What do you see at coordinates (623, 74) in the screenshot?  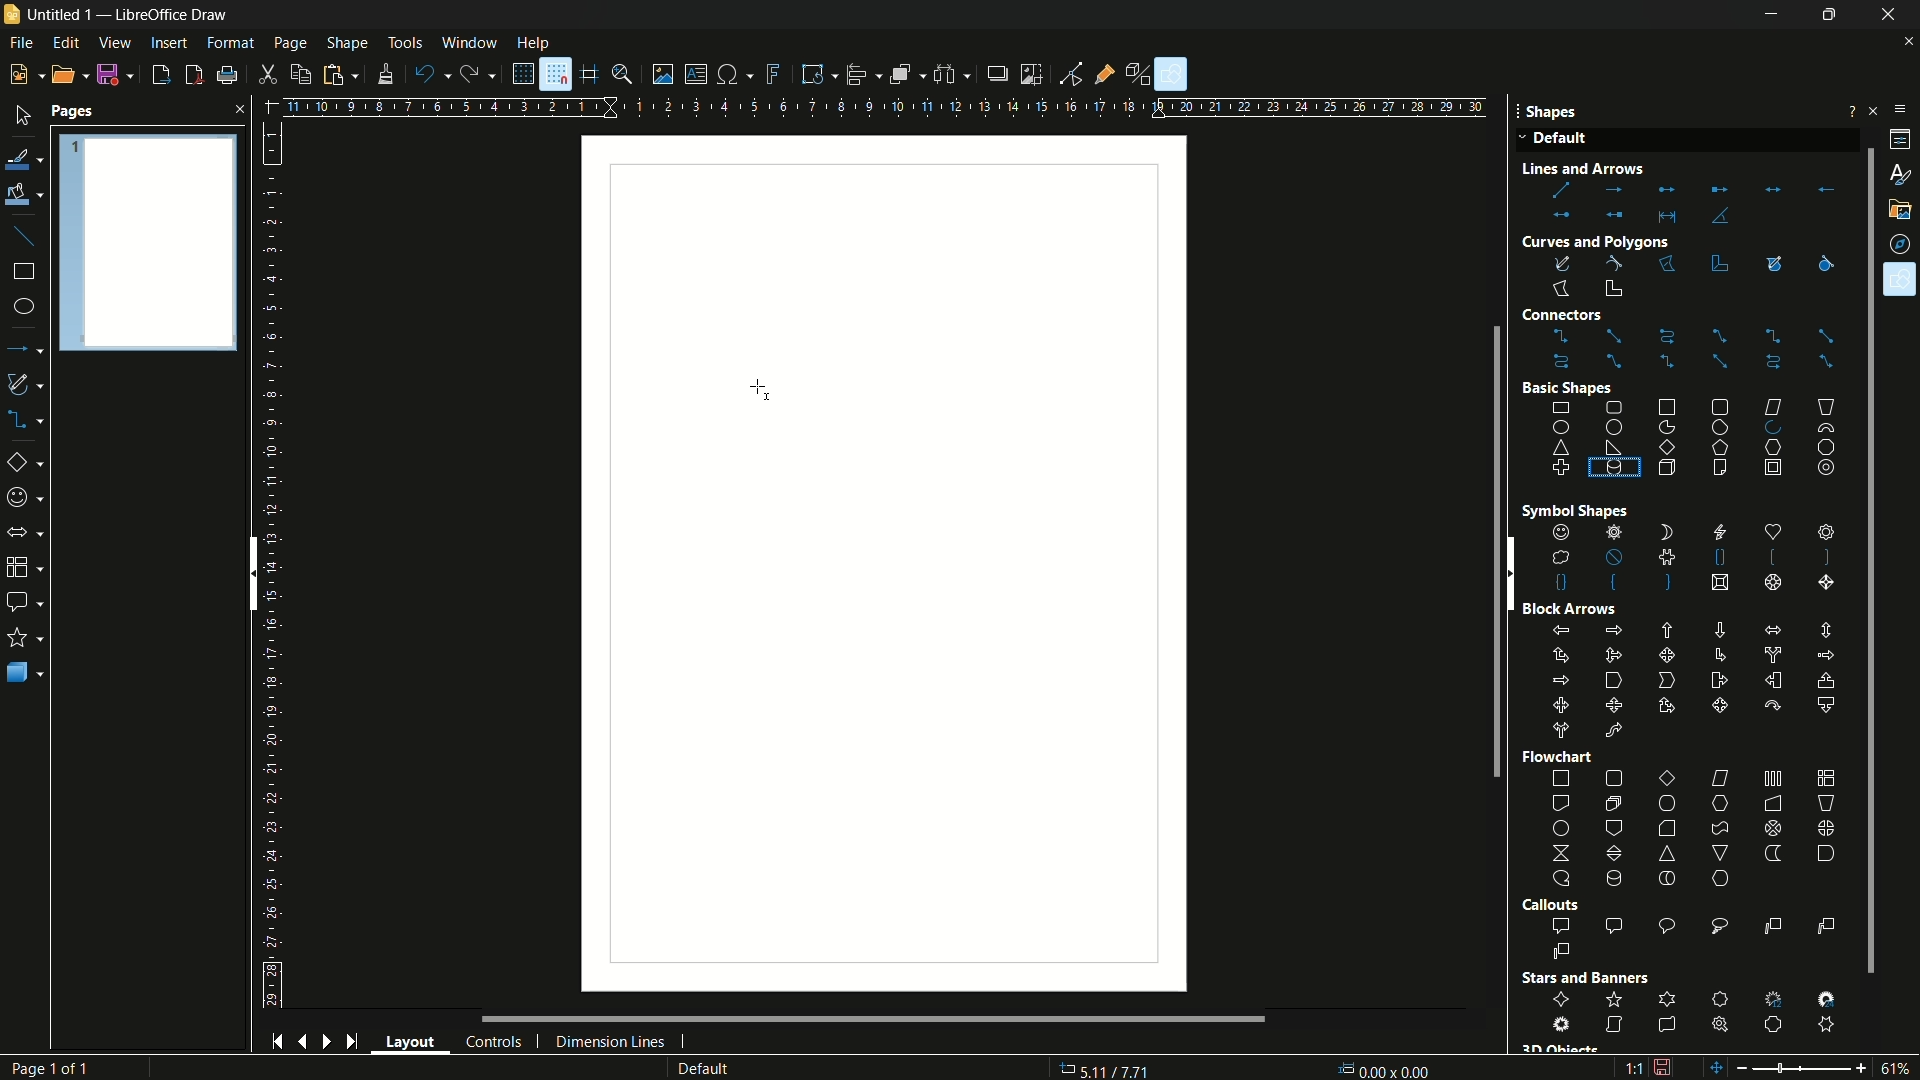 I see `zoom and pan` at bounding box center [623, 74].